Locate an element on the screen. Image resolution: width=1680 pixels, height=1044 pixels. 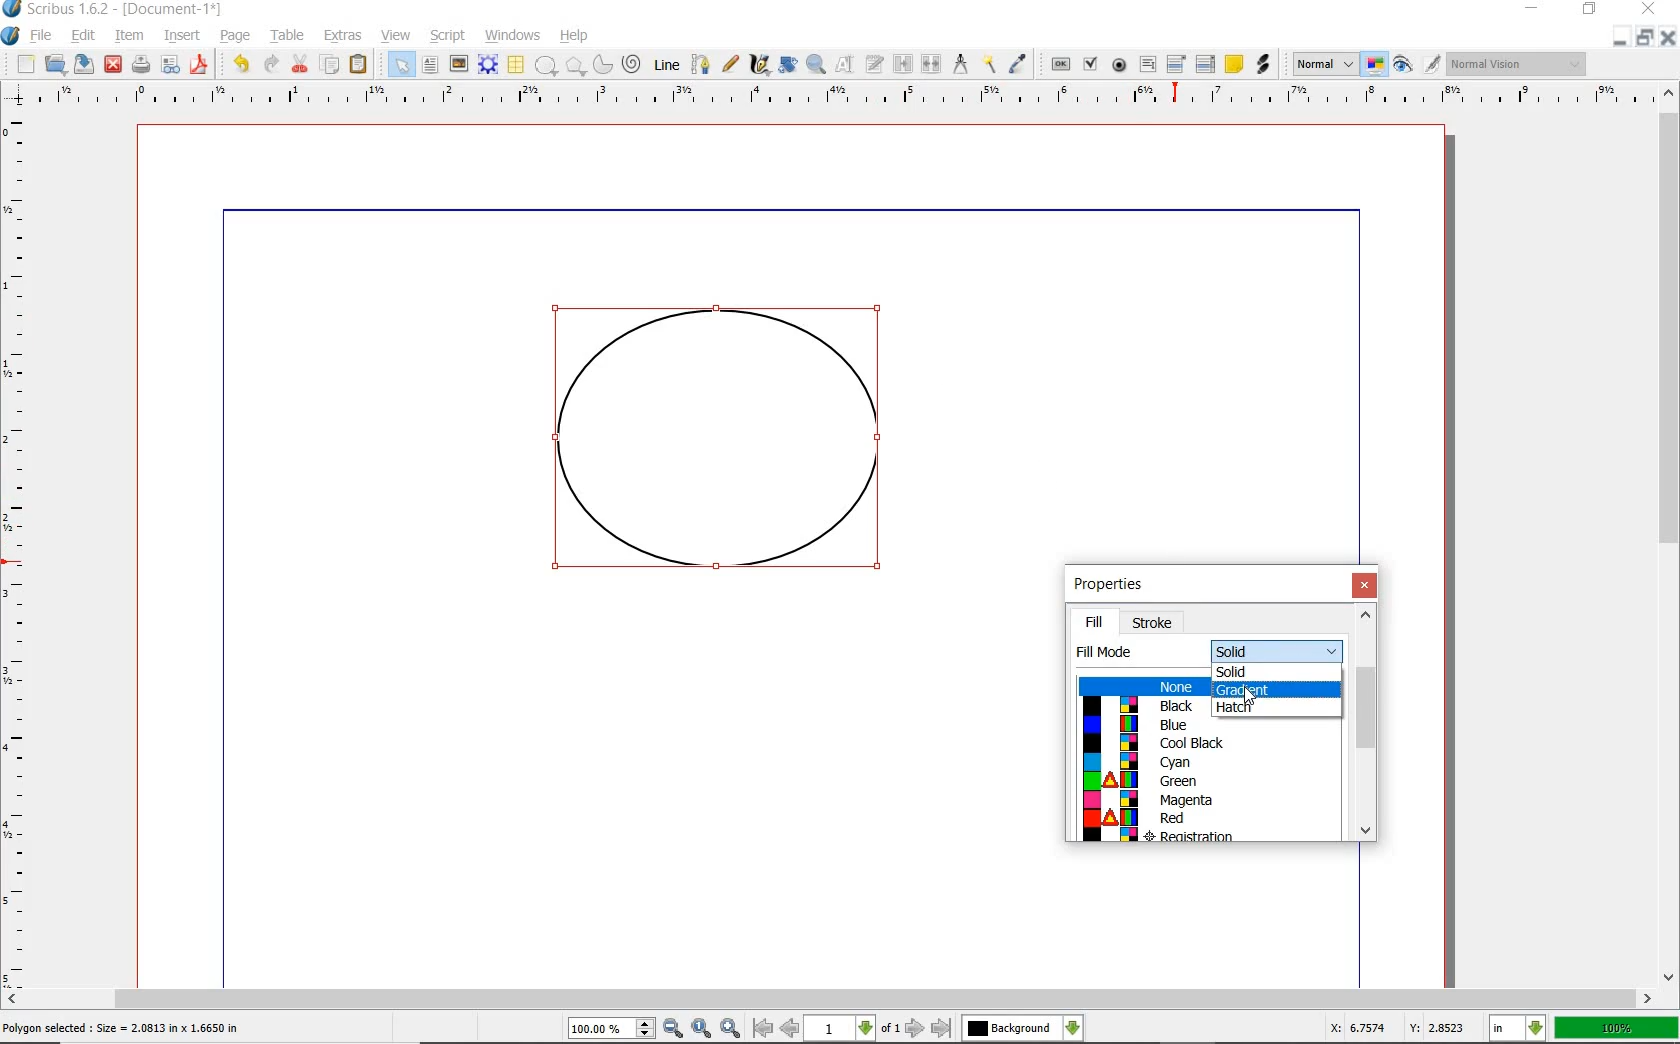
PDF CHECK BOX is located at coordinates (1090, 63).